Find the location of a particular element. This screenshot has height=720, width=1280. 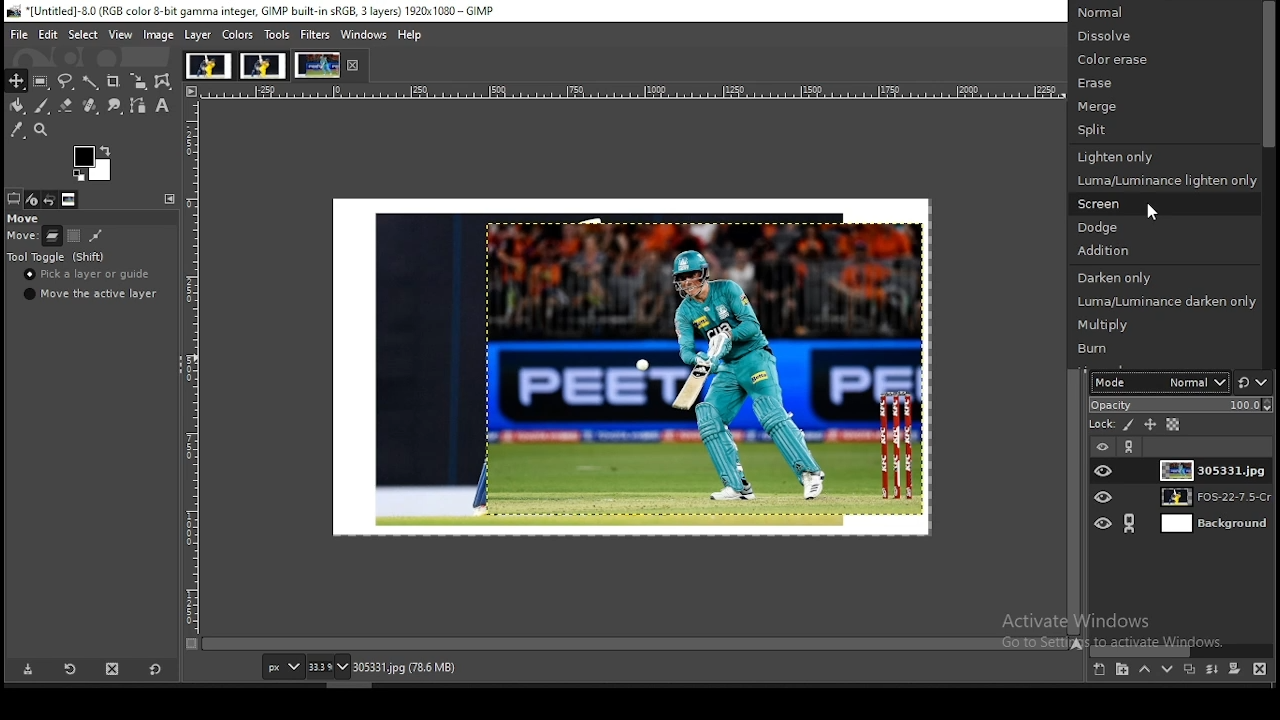

rectangular selection tool is located at coordinates (40, 80).